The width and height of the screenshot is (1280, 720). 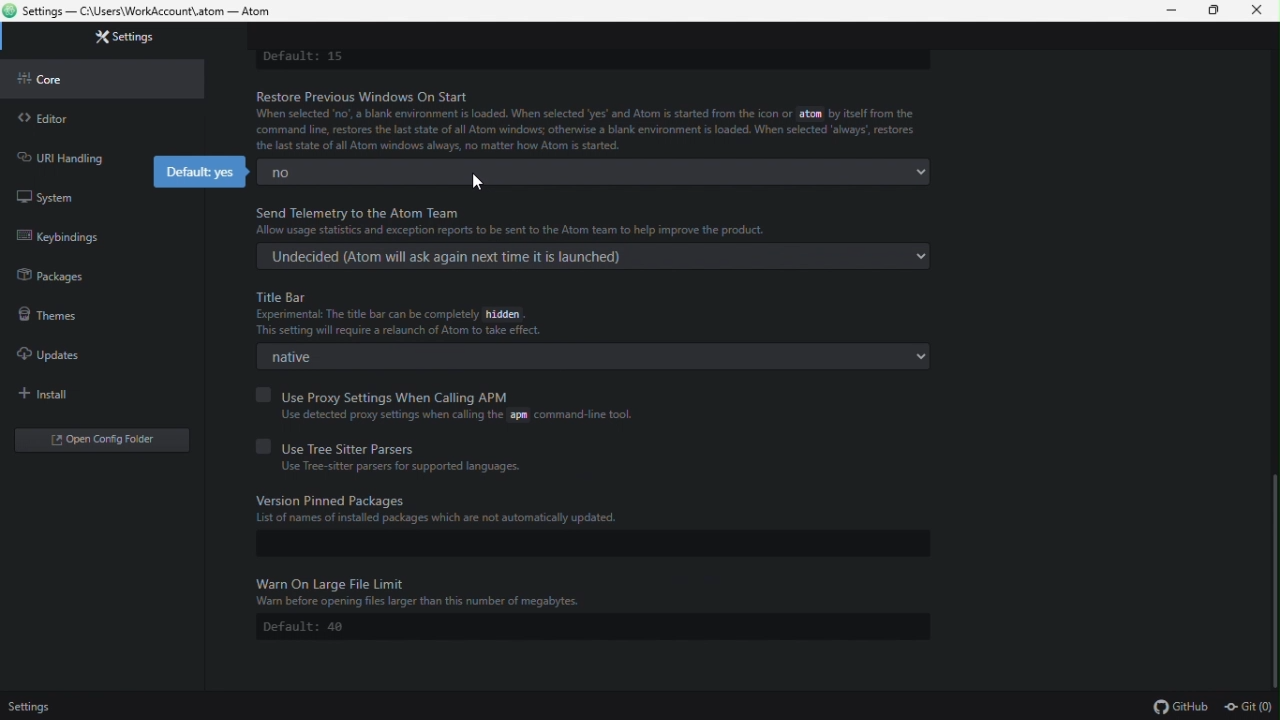 I want to click on Updates, so click(x=65, y=355).